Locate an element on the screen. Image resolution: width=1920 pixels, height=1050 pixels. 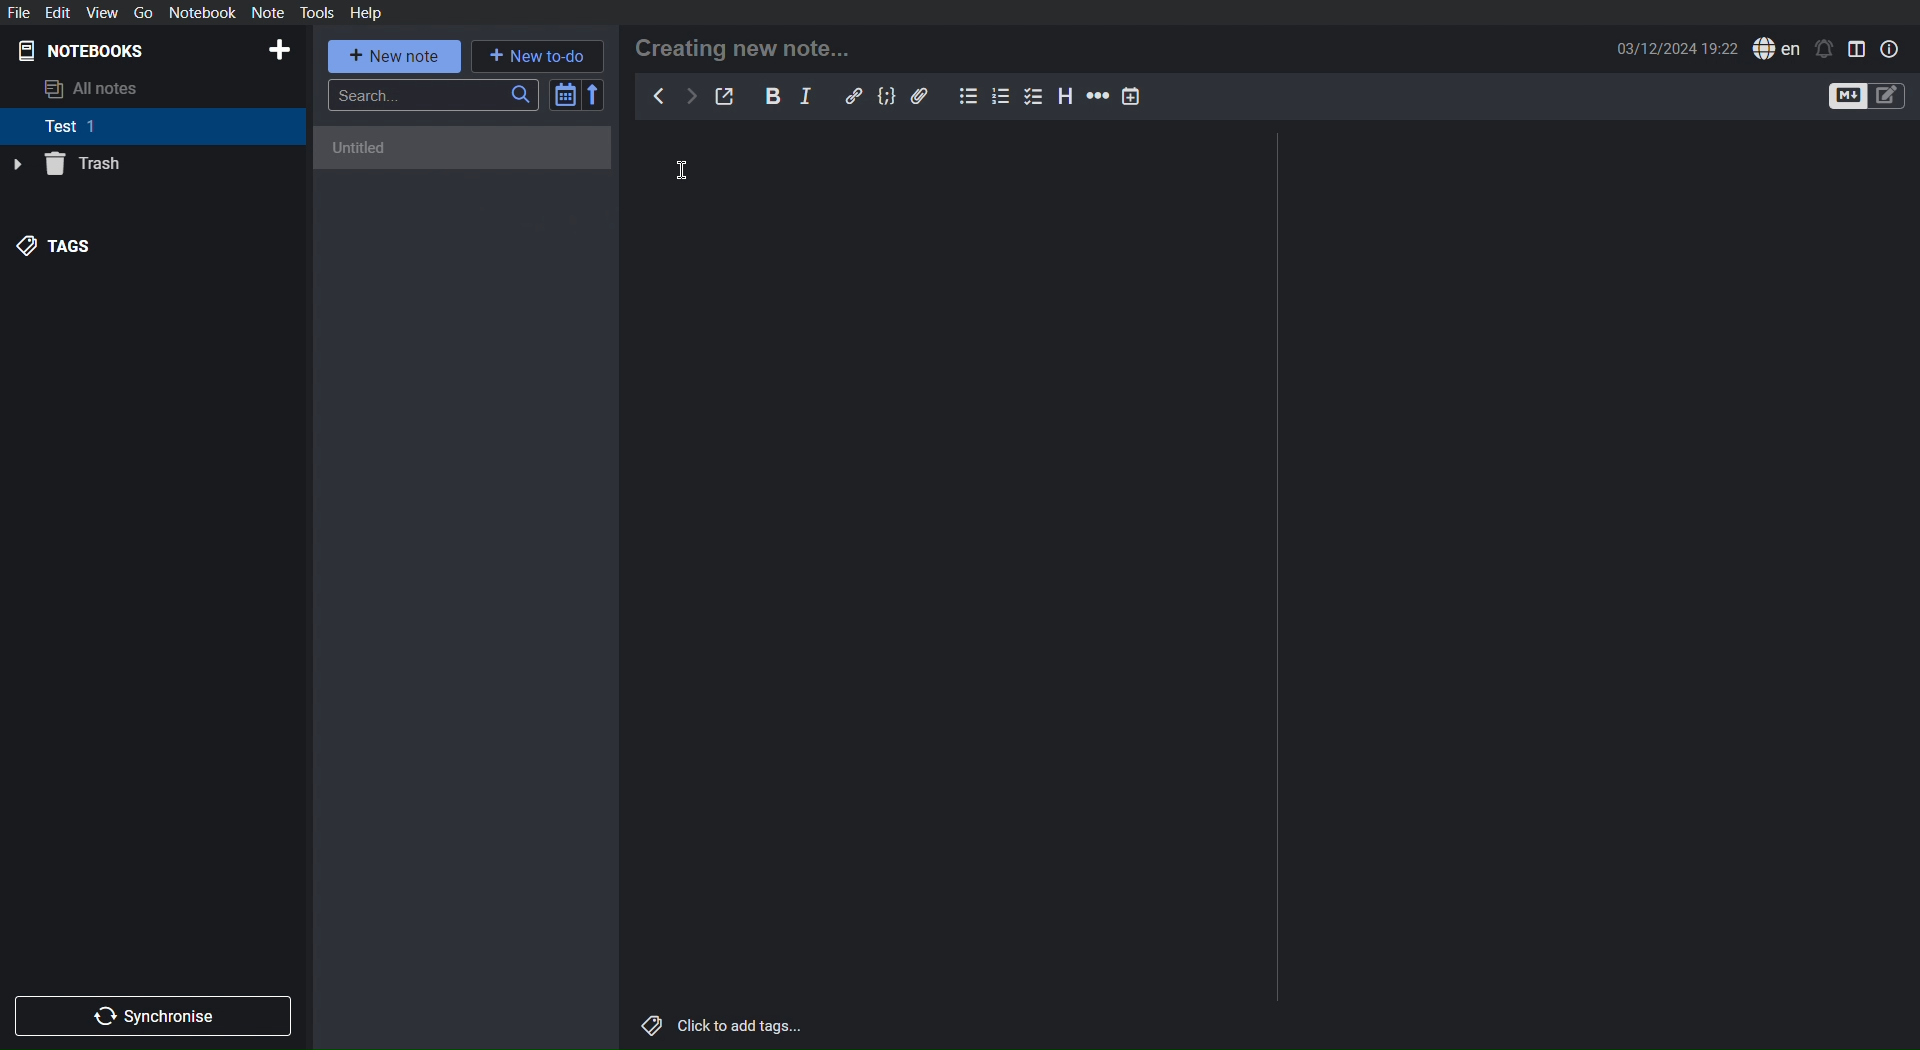
Edit is located at coordinates (57, 13).